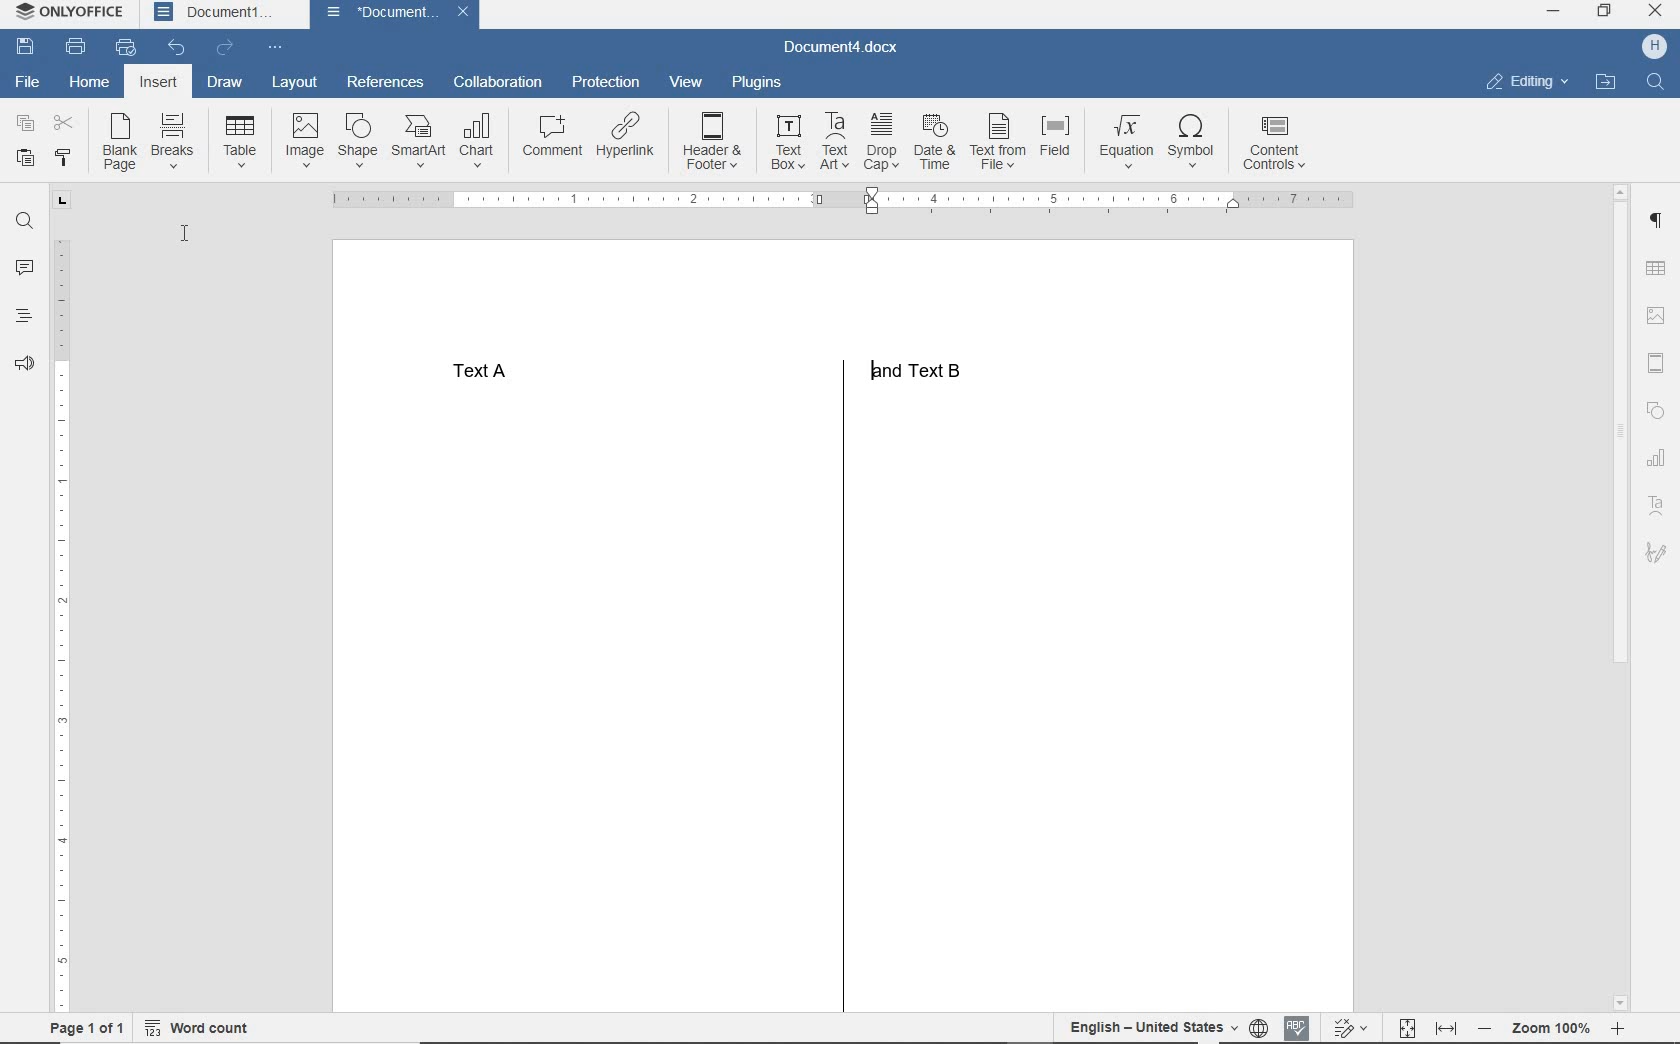 The image size is (1680, 1044). What do you see at coordinates (788, 143) in the screenshot?
I see `TEXT BOX` at bounding box center [788, 143].